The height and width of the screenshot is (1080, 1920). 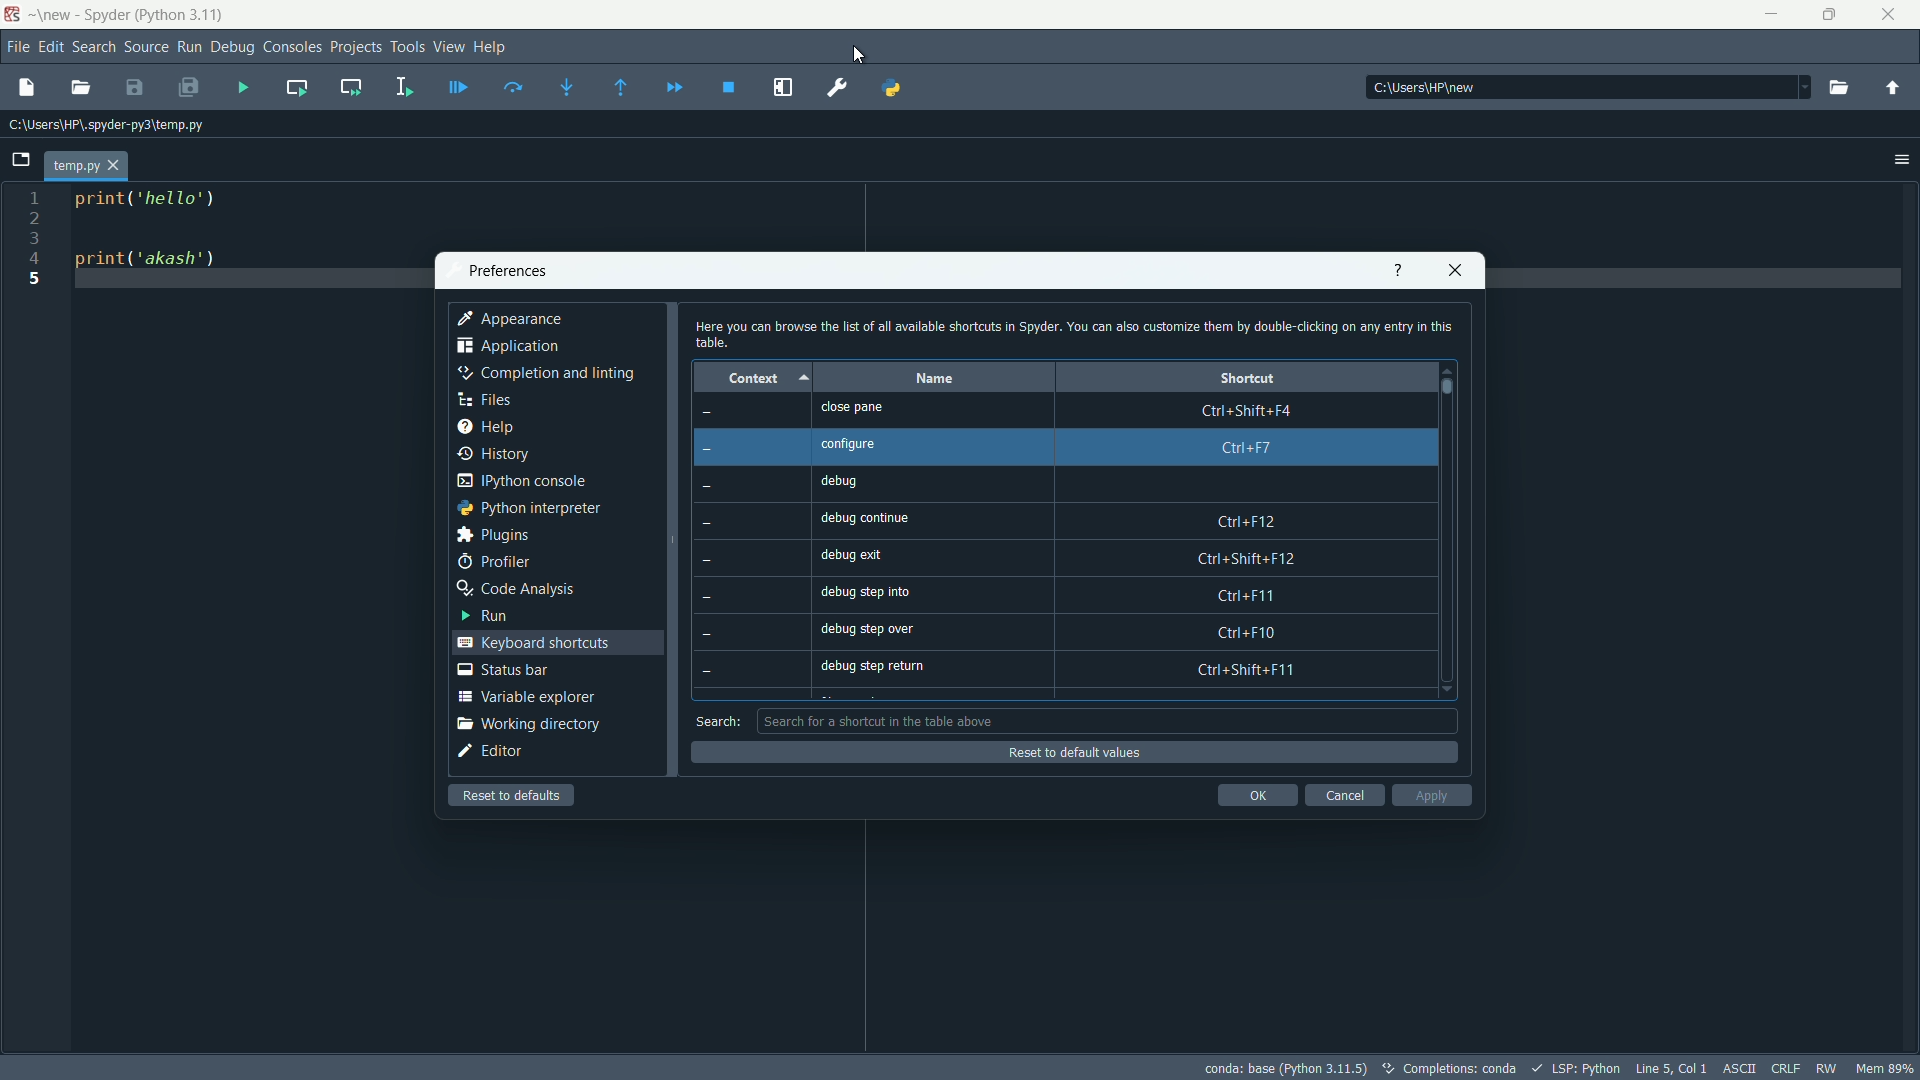 I want to click on reset to default, so click(x=514, y=795).